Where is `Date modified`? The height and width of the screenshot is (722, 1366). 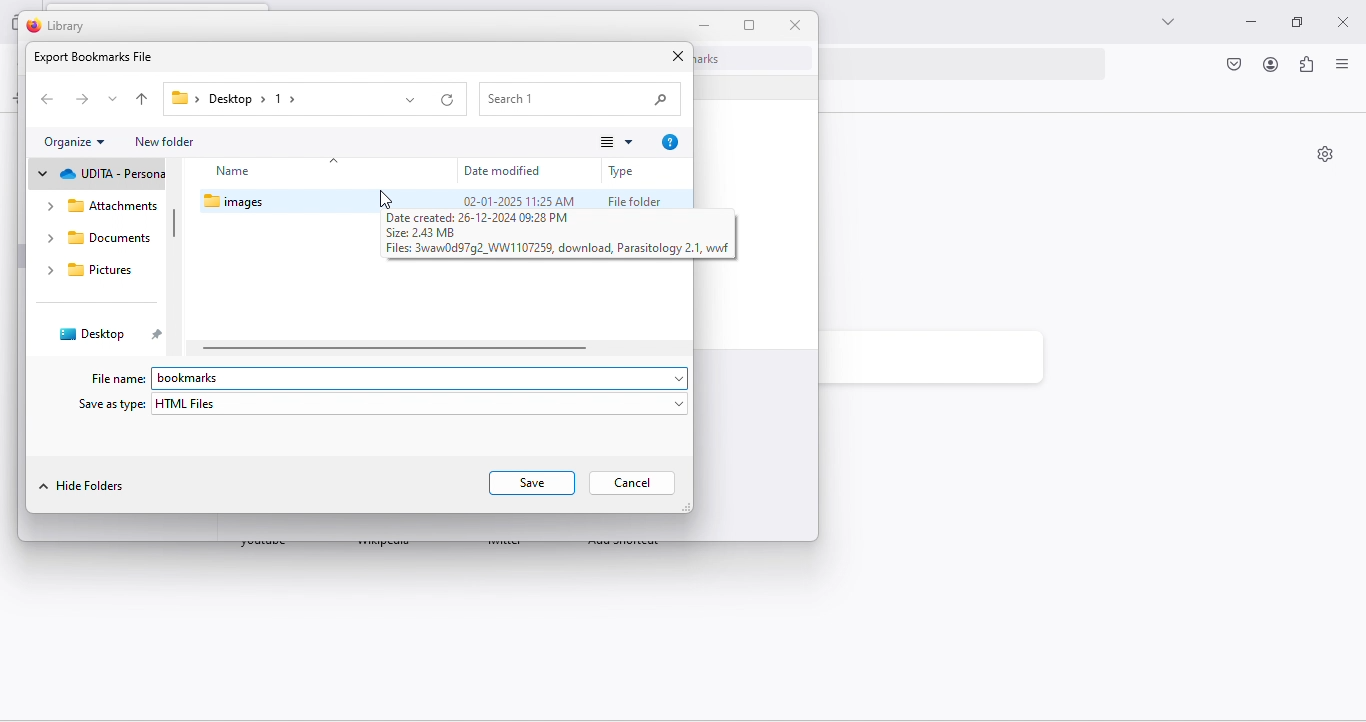 Date modified is located at coordinates (505, 169).